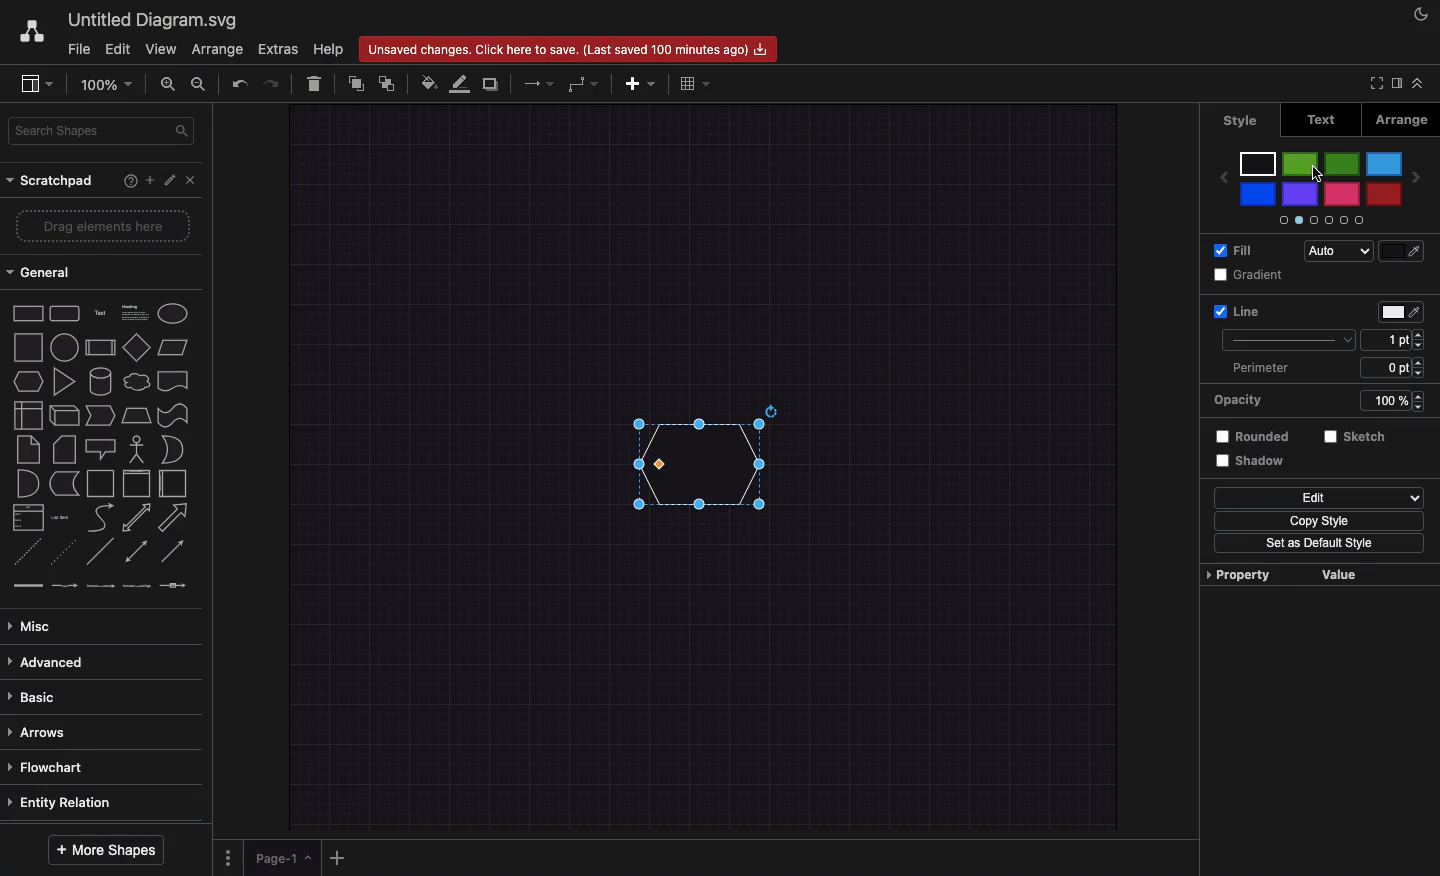  Describe the element at coordinates (1374, 83) in the screenshot. I see `Full screen` at that location.